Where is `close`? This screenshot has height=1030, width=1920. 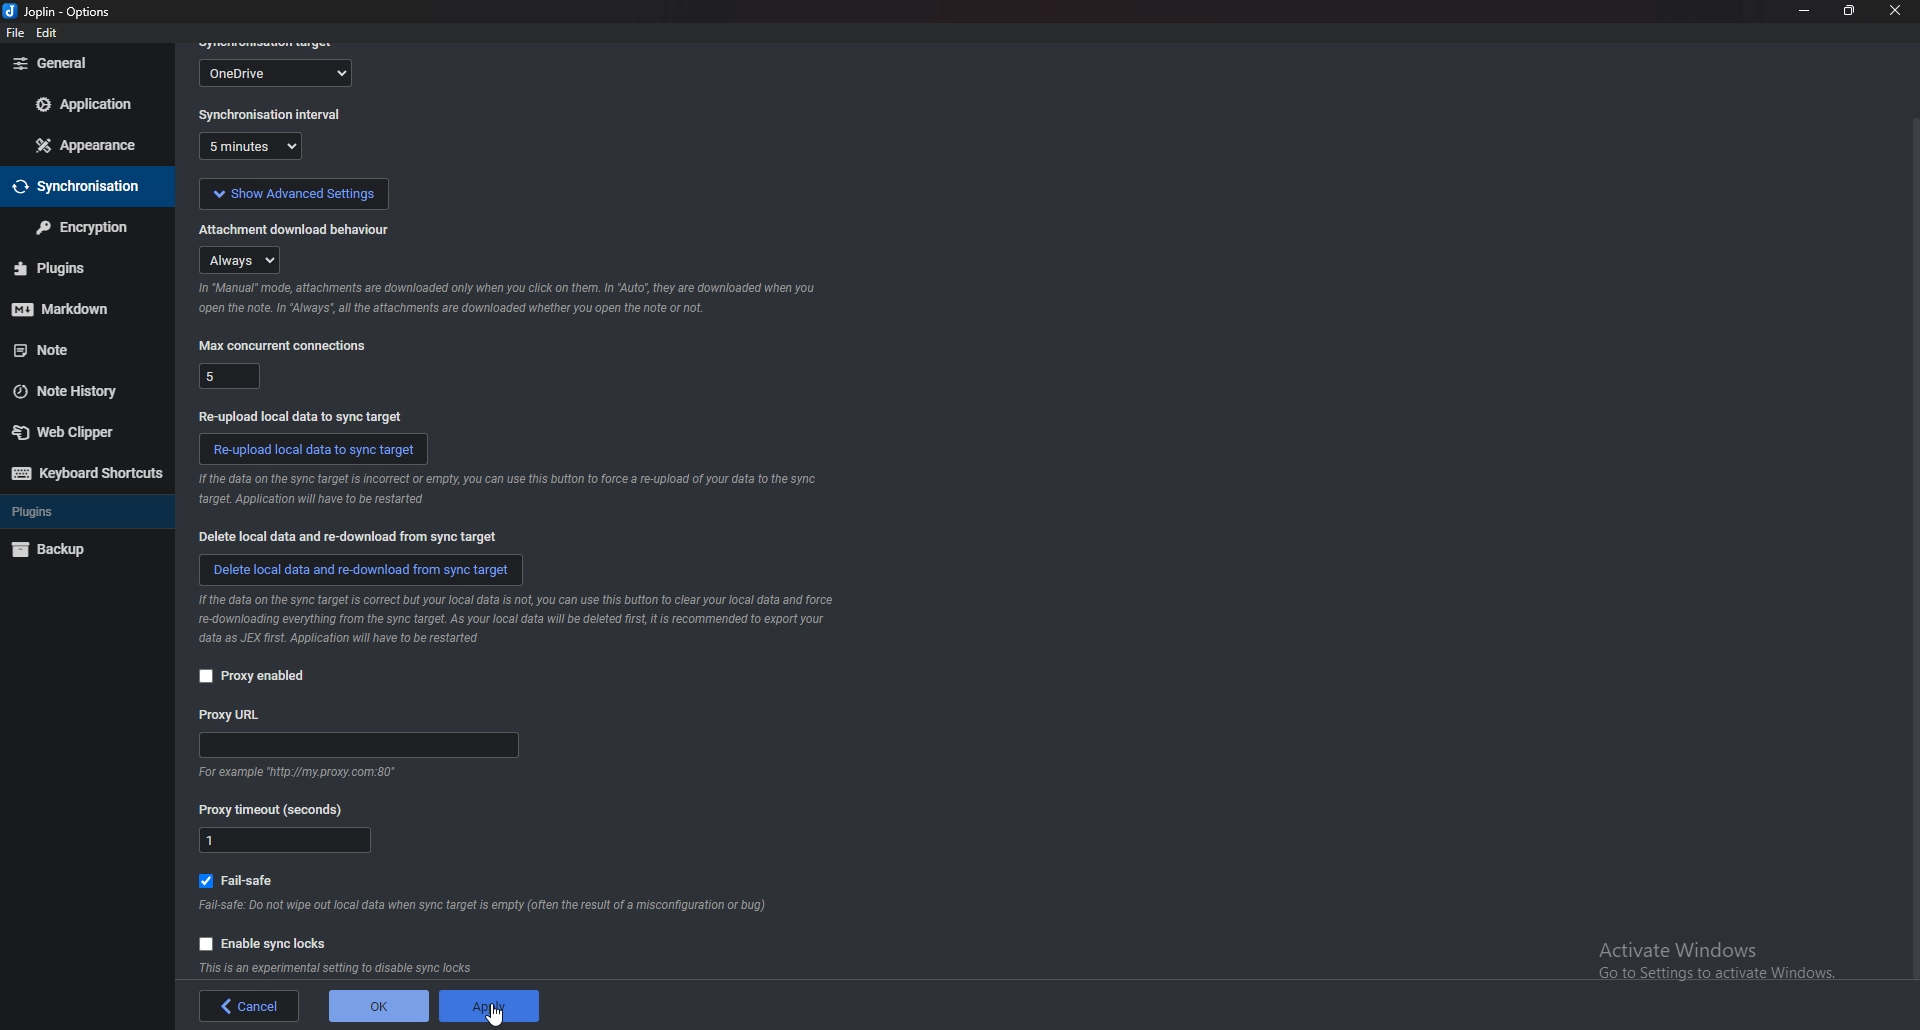 close is located at coordinates (1893, 11).